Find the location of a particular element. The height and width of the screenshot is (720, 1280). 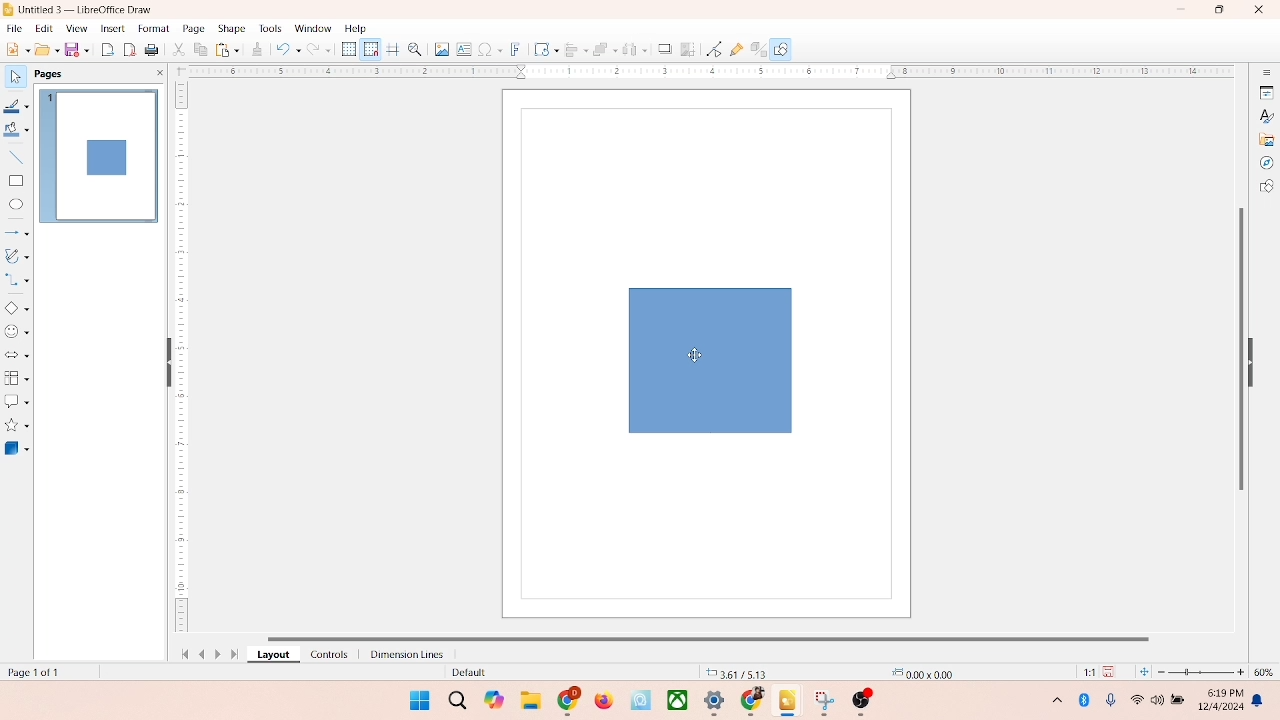

title is located at coordinates (87, 8).